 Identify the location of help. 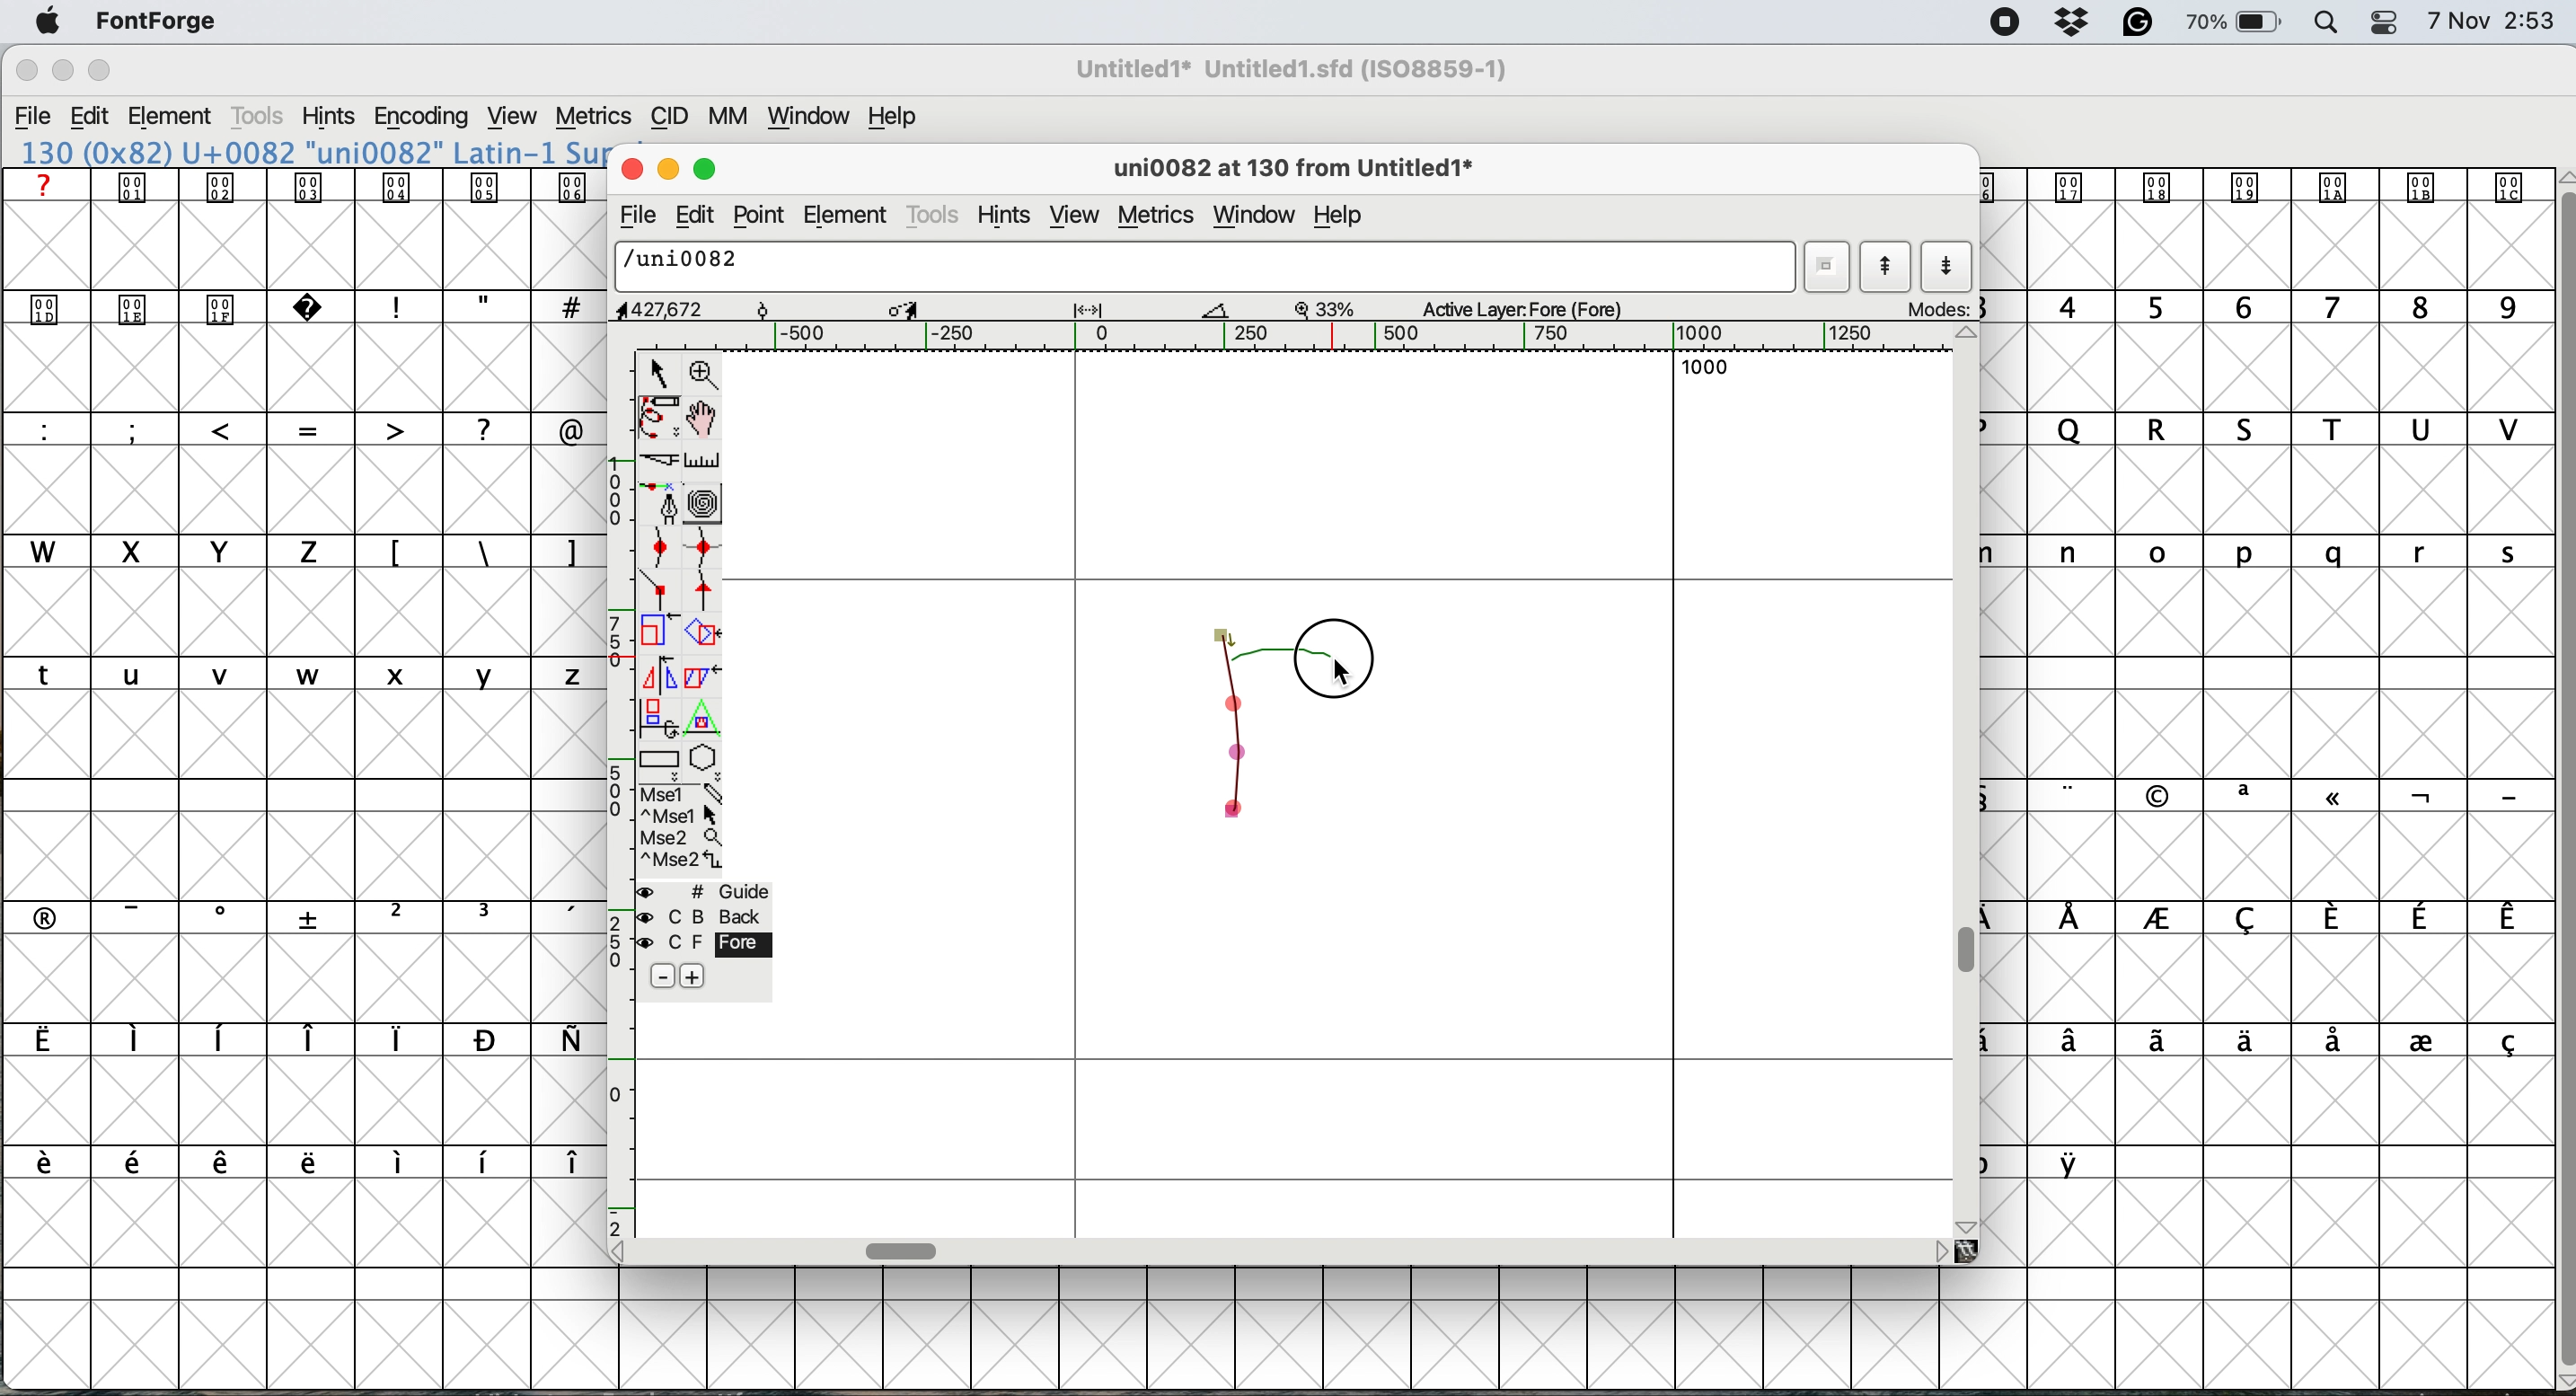
(888, 118).